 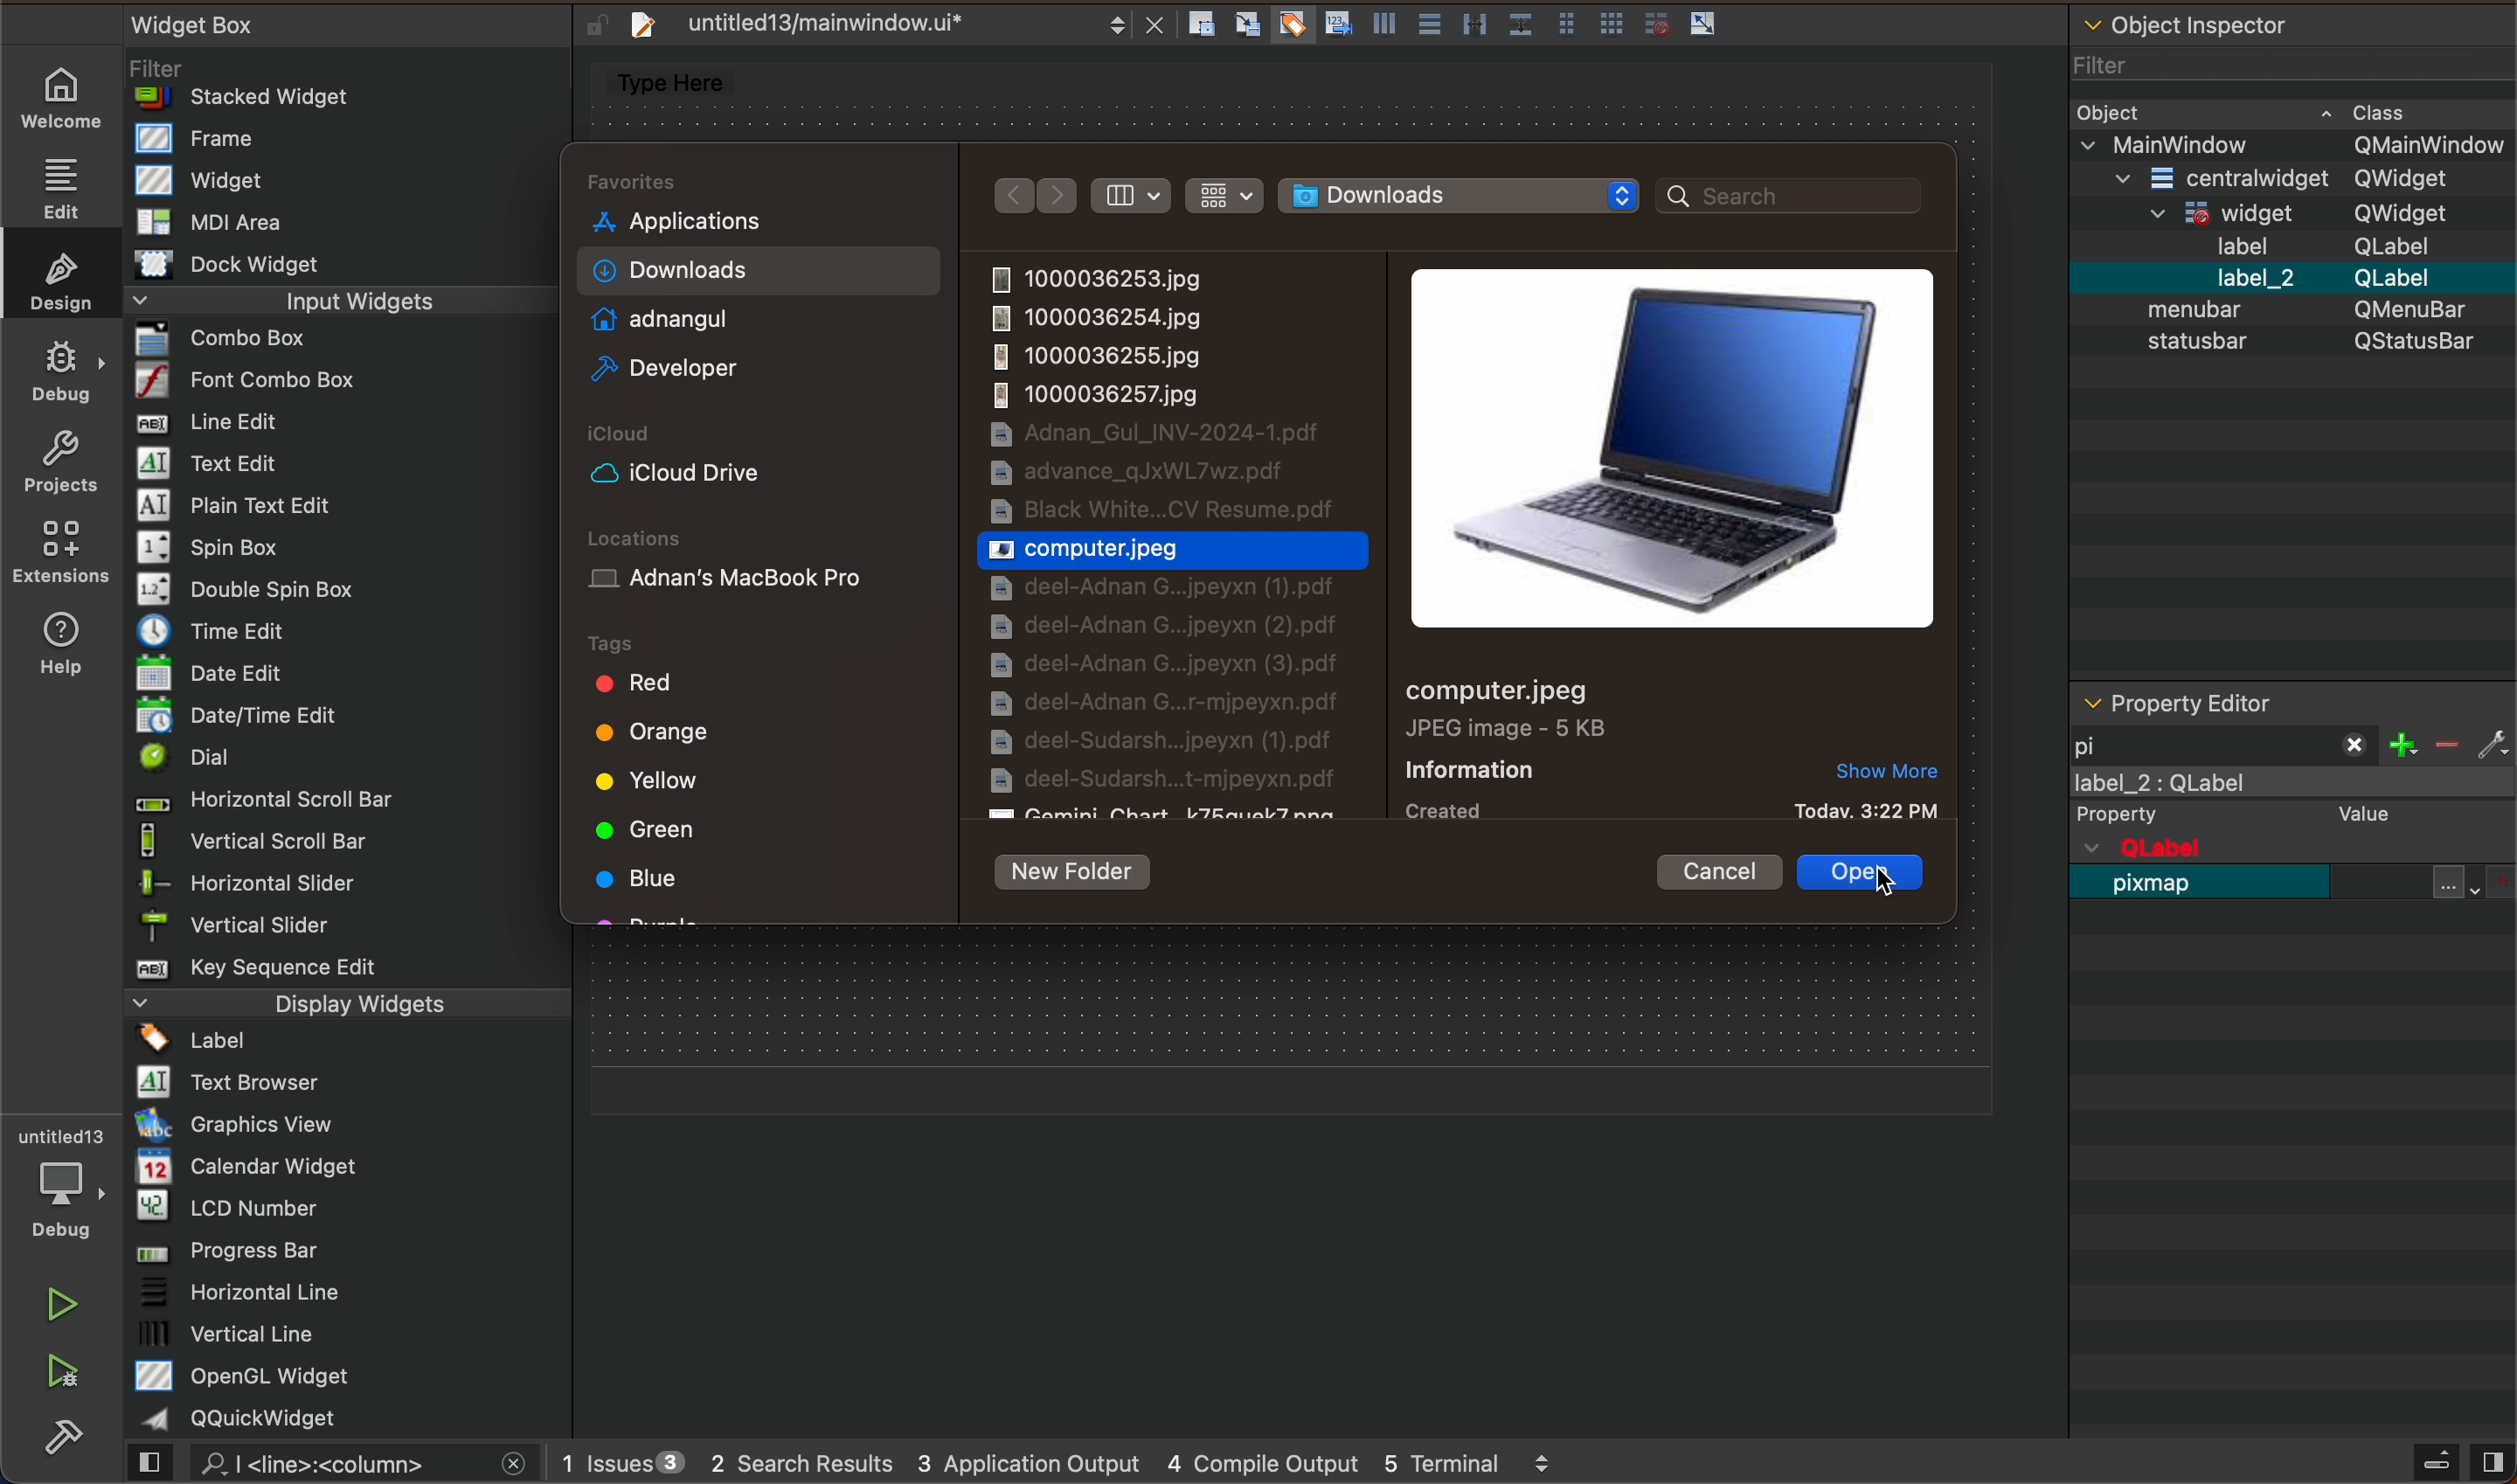 I want to click on search, so click(x=340, y=1464).